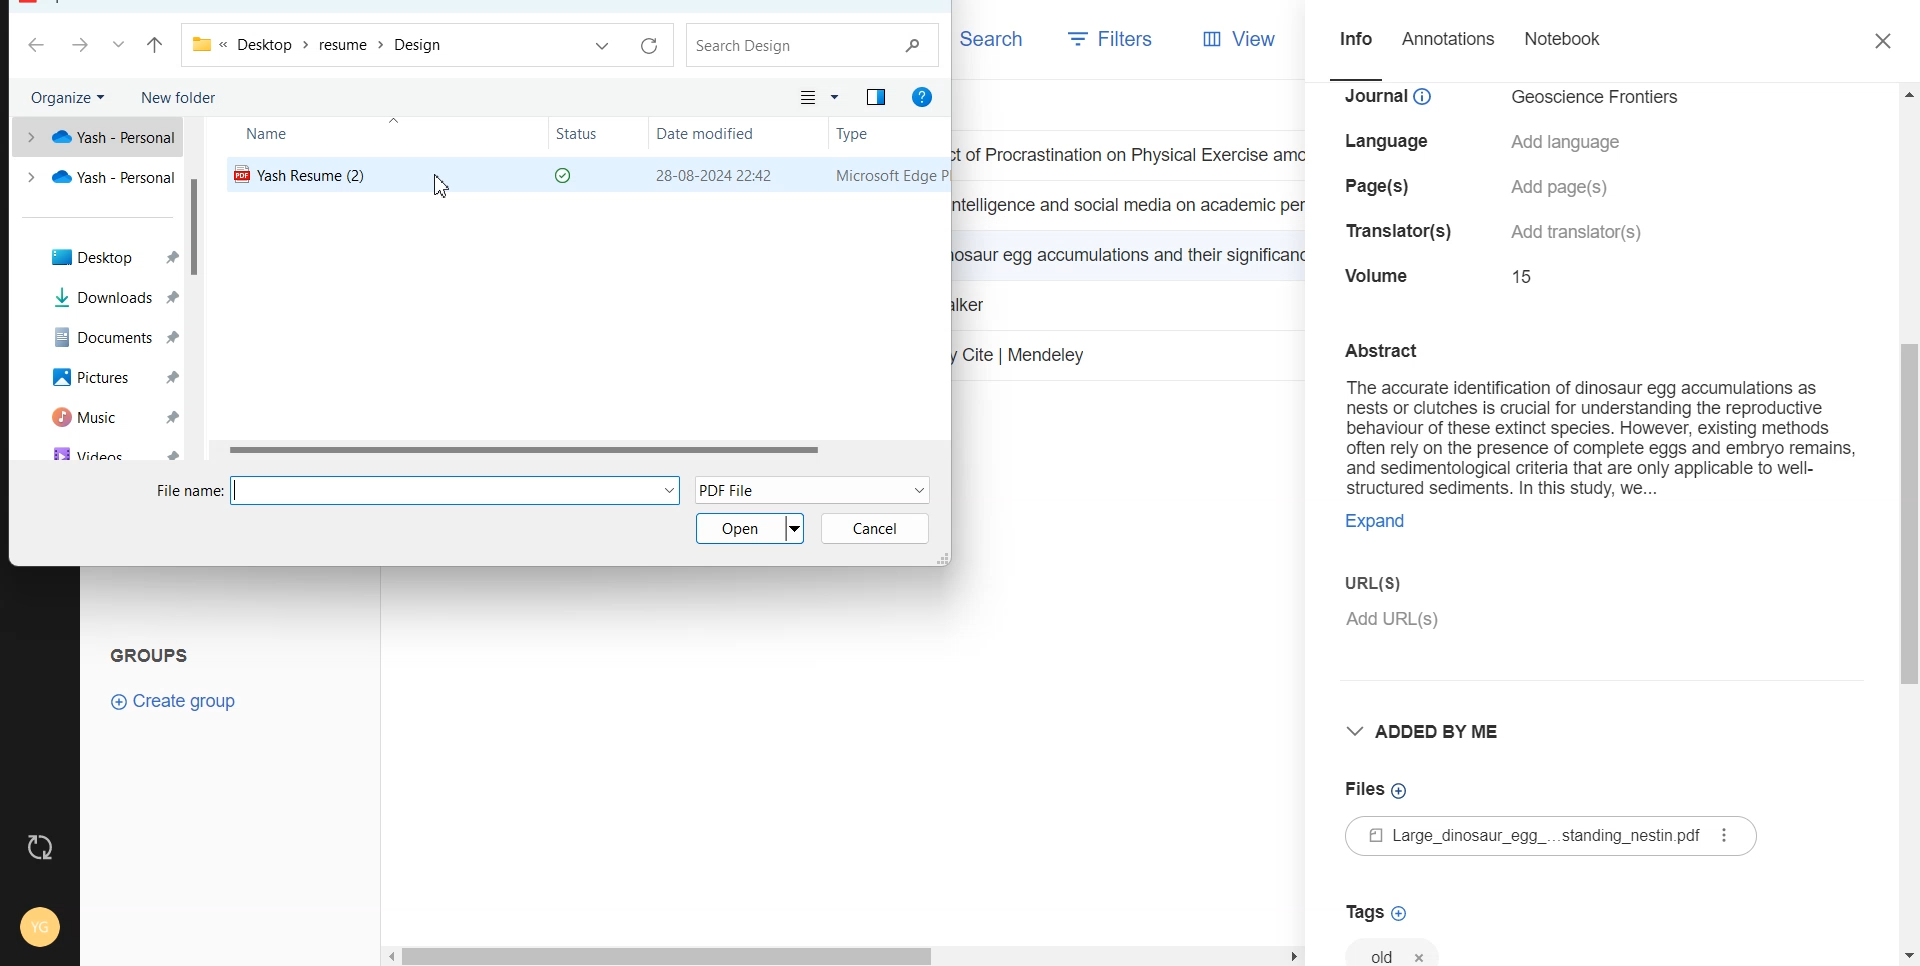  What do you see at coordinates (871, 136) in the screenshot?
I see `Type` at bounding box center [871, 136].